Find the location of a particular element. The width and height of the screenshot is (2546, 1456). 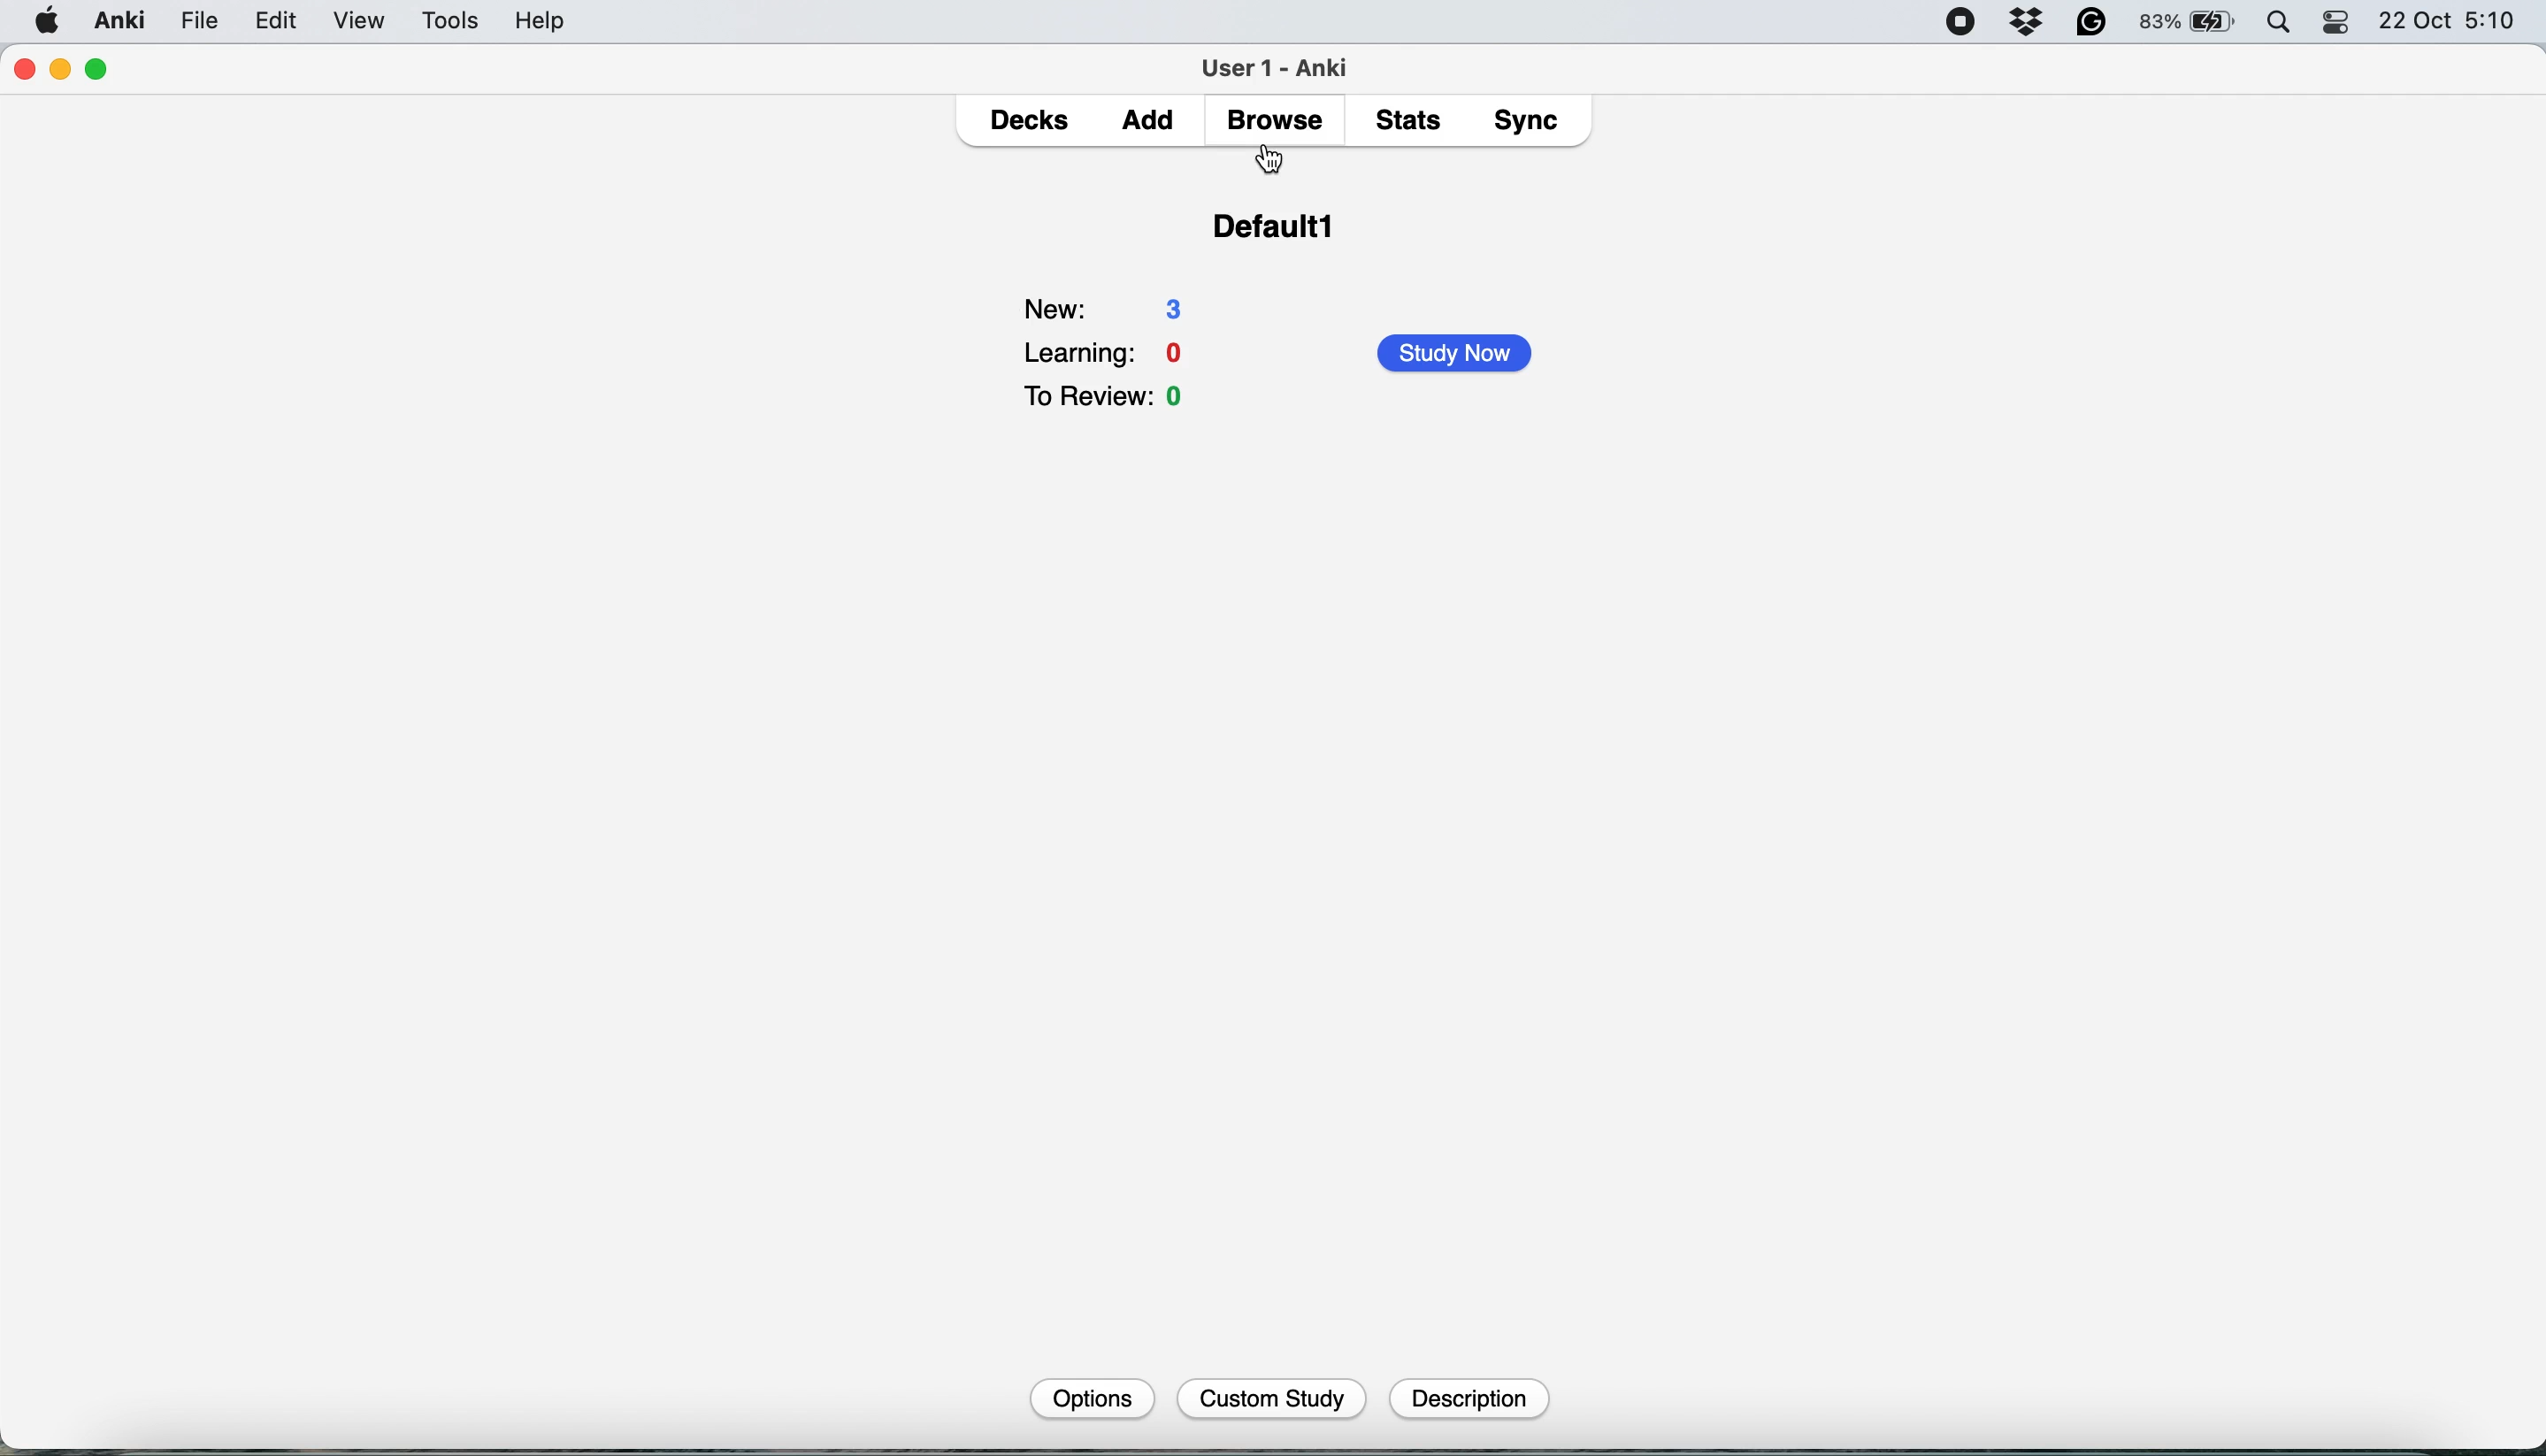

grammarly is located at coordinates (2093, 23).